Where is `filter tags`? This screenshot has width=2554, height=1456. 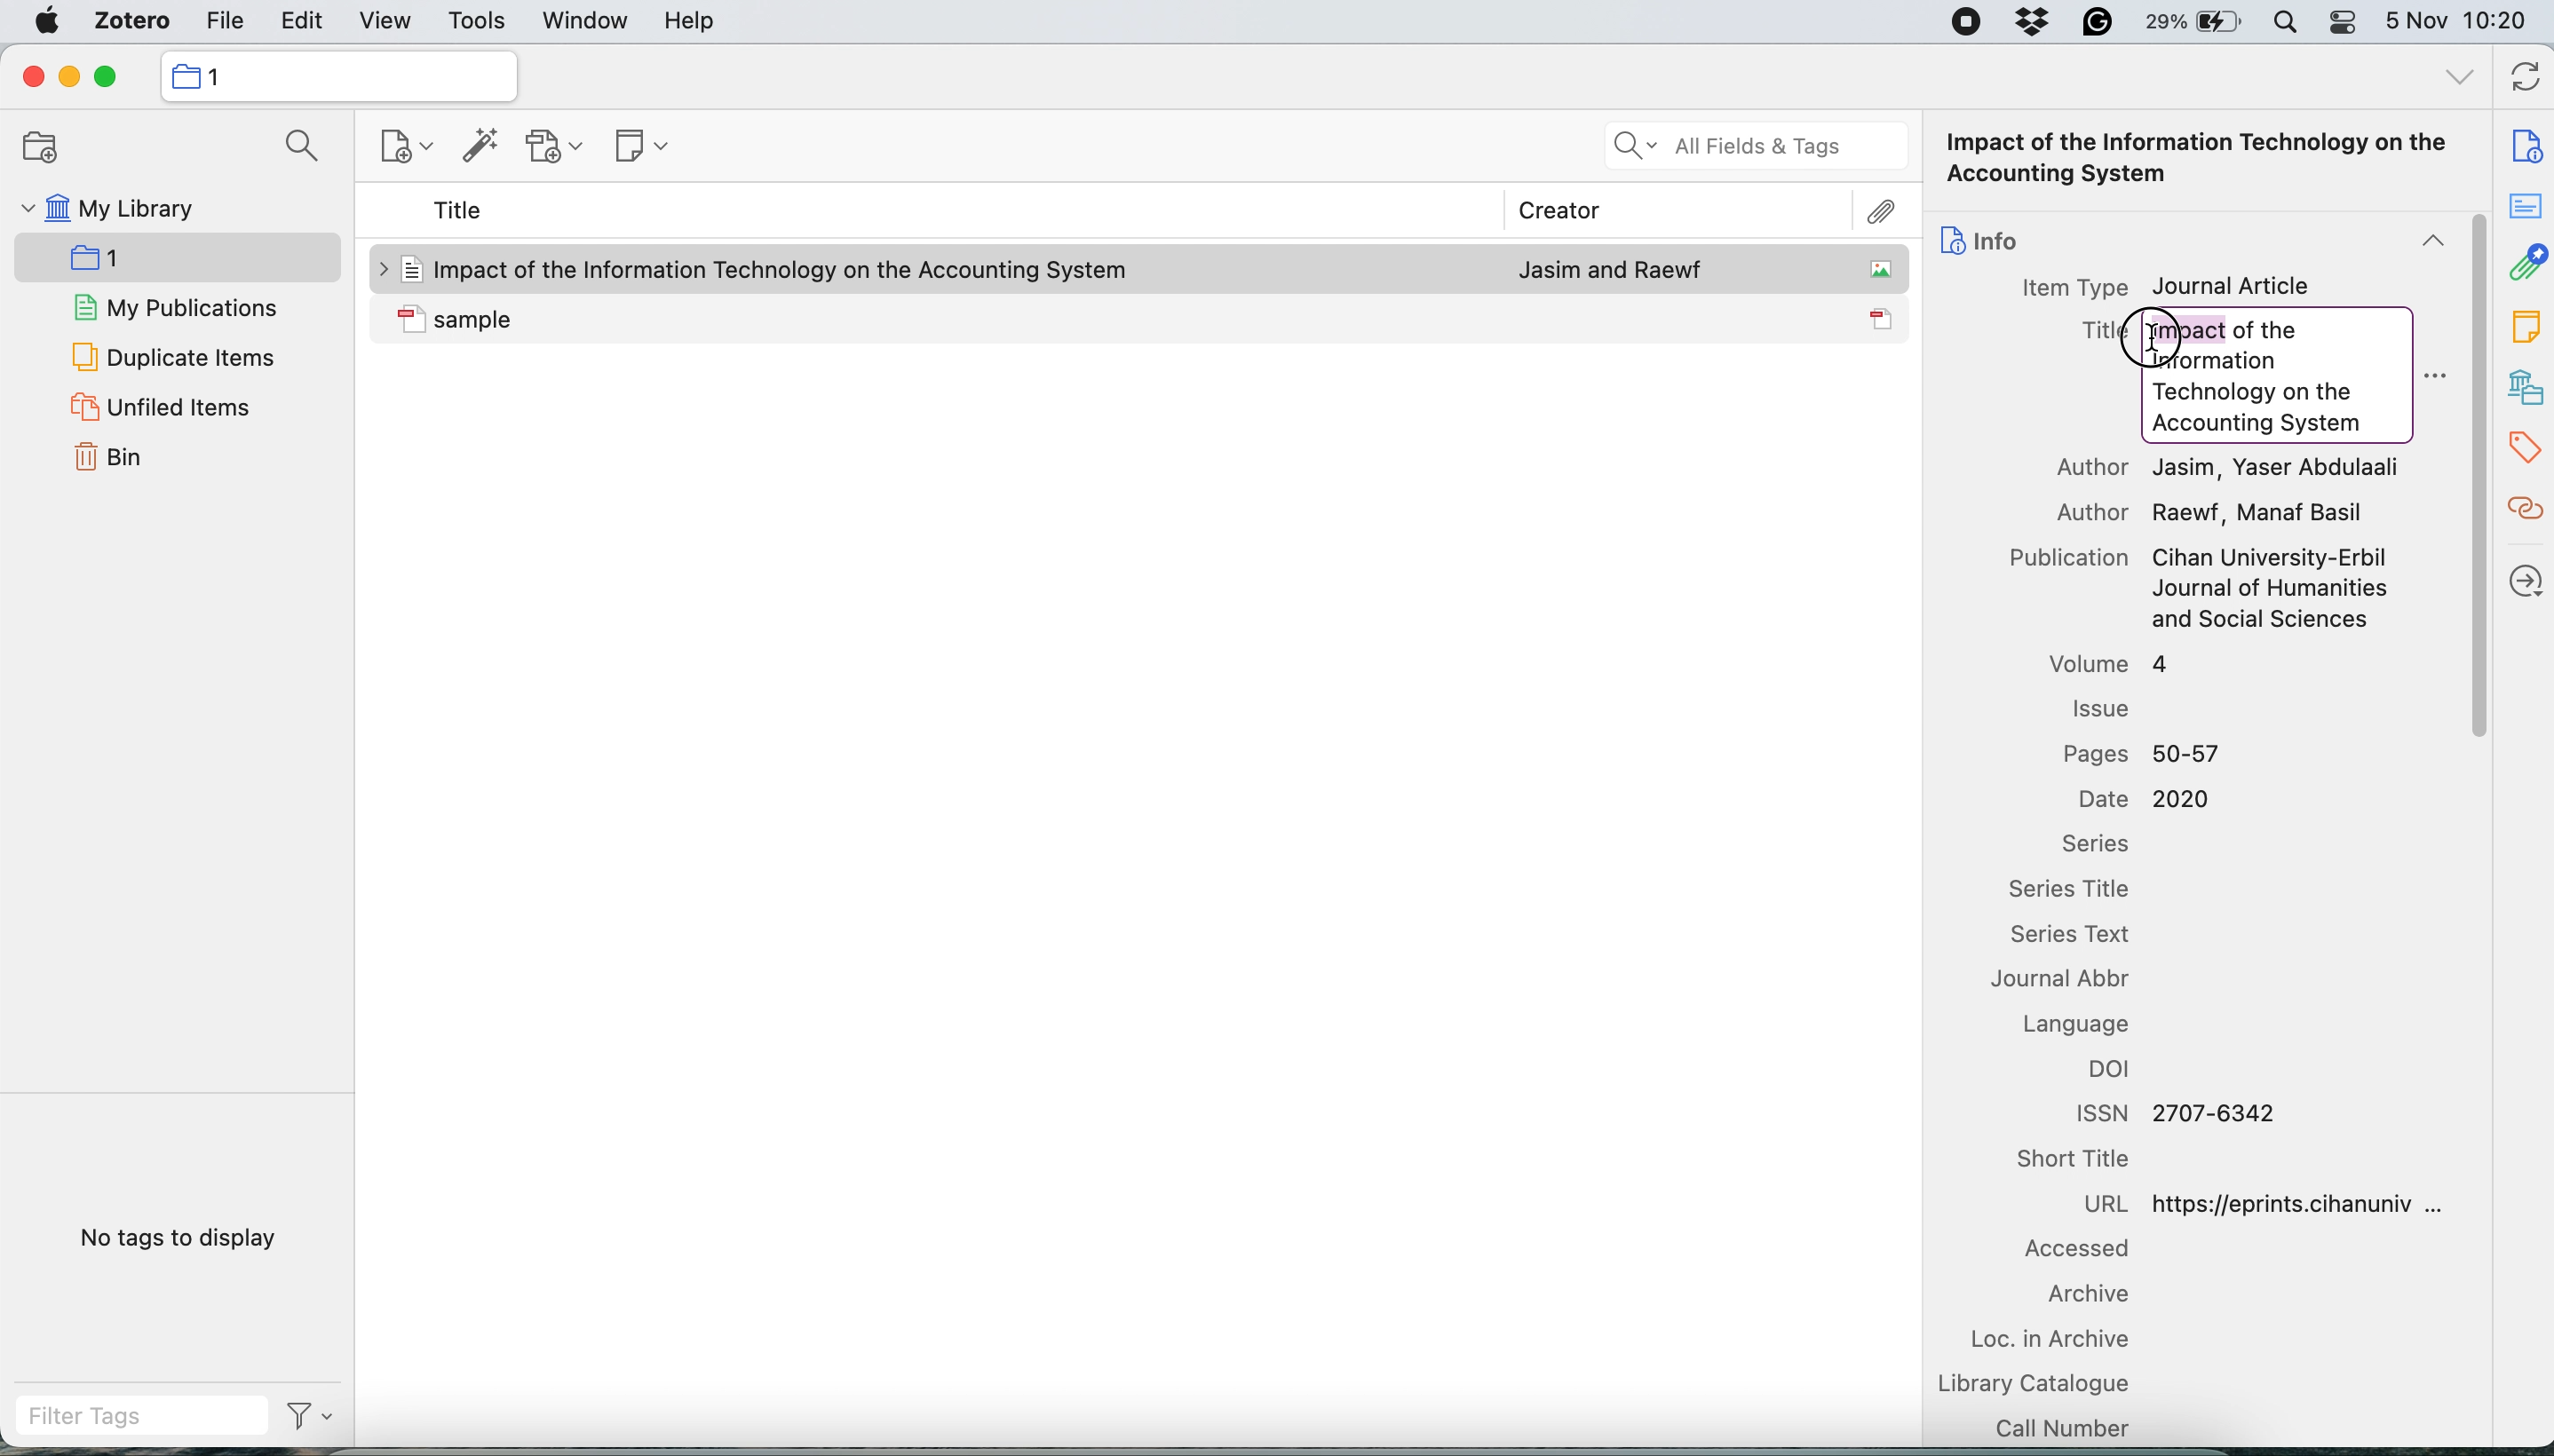
filter tags is located at coordinates (307, 1415).